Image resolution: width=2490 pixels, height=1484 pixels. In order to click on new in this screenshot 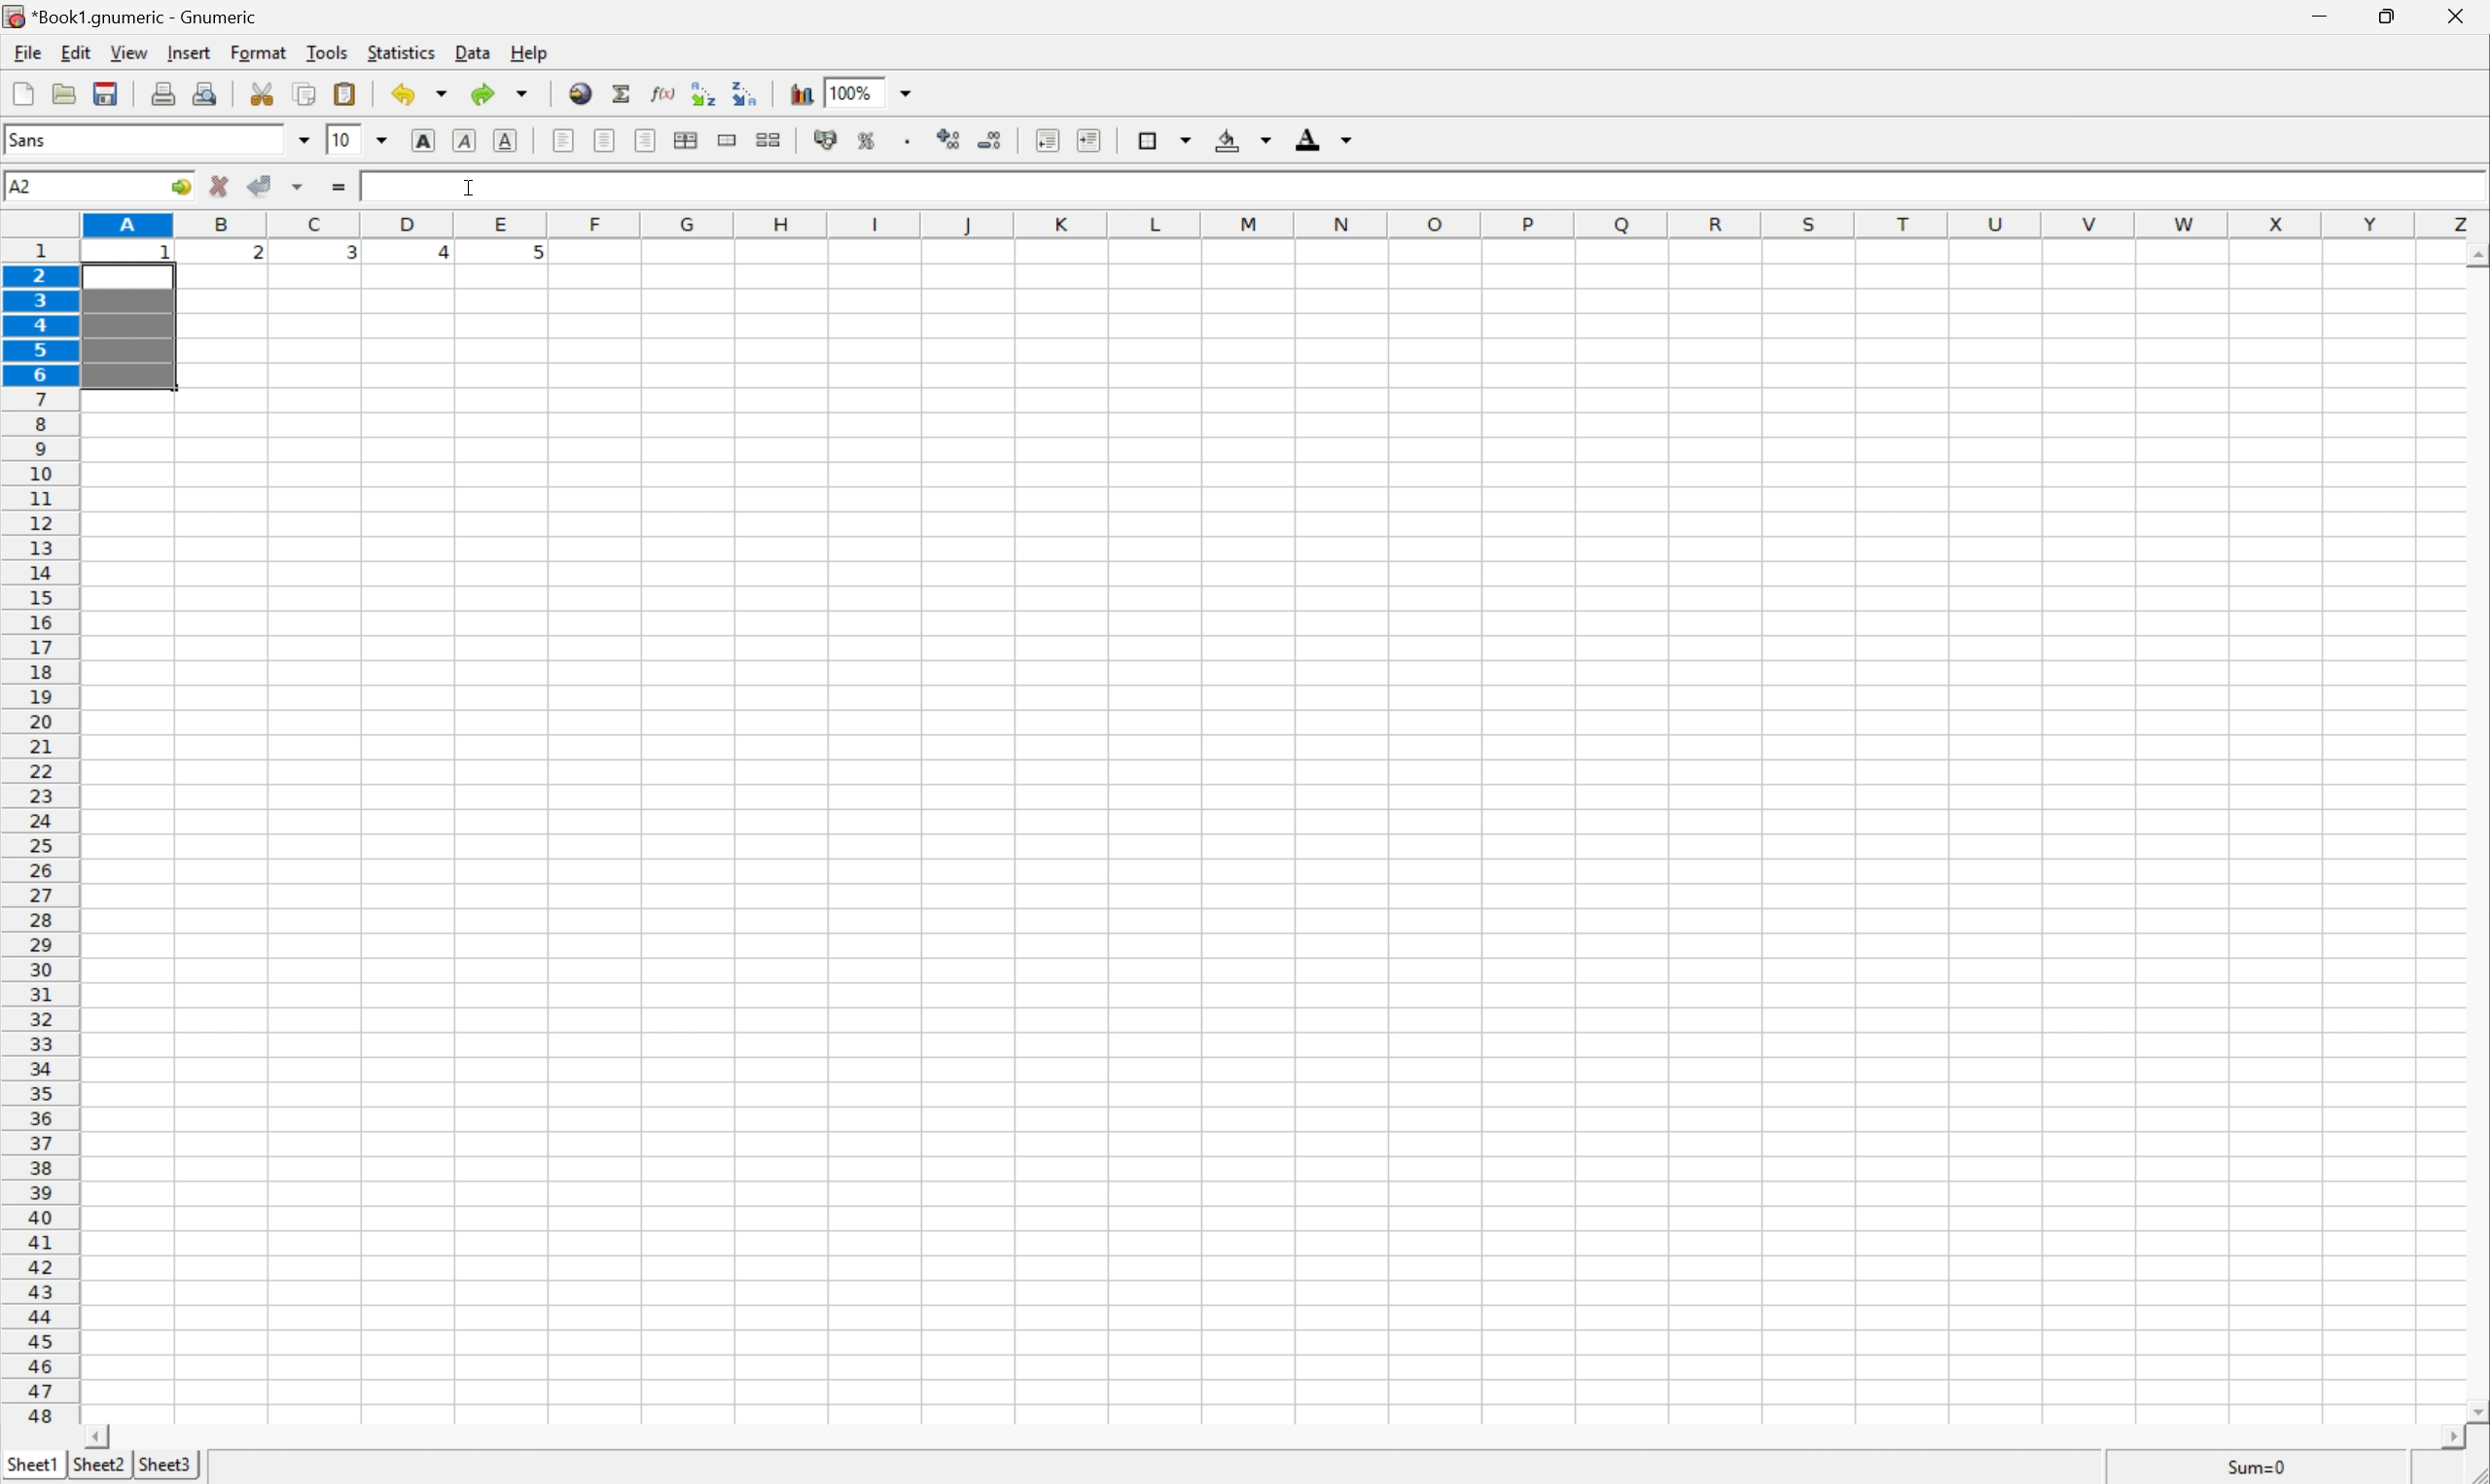, I will do `click(24, 92)`.